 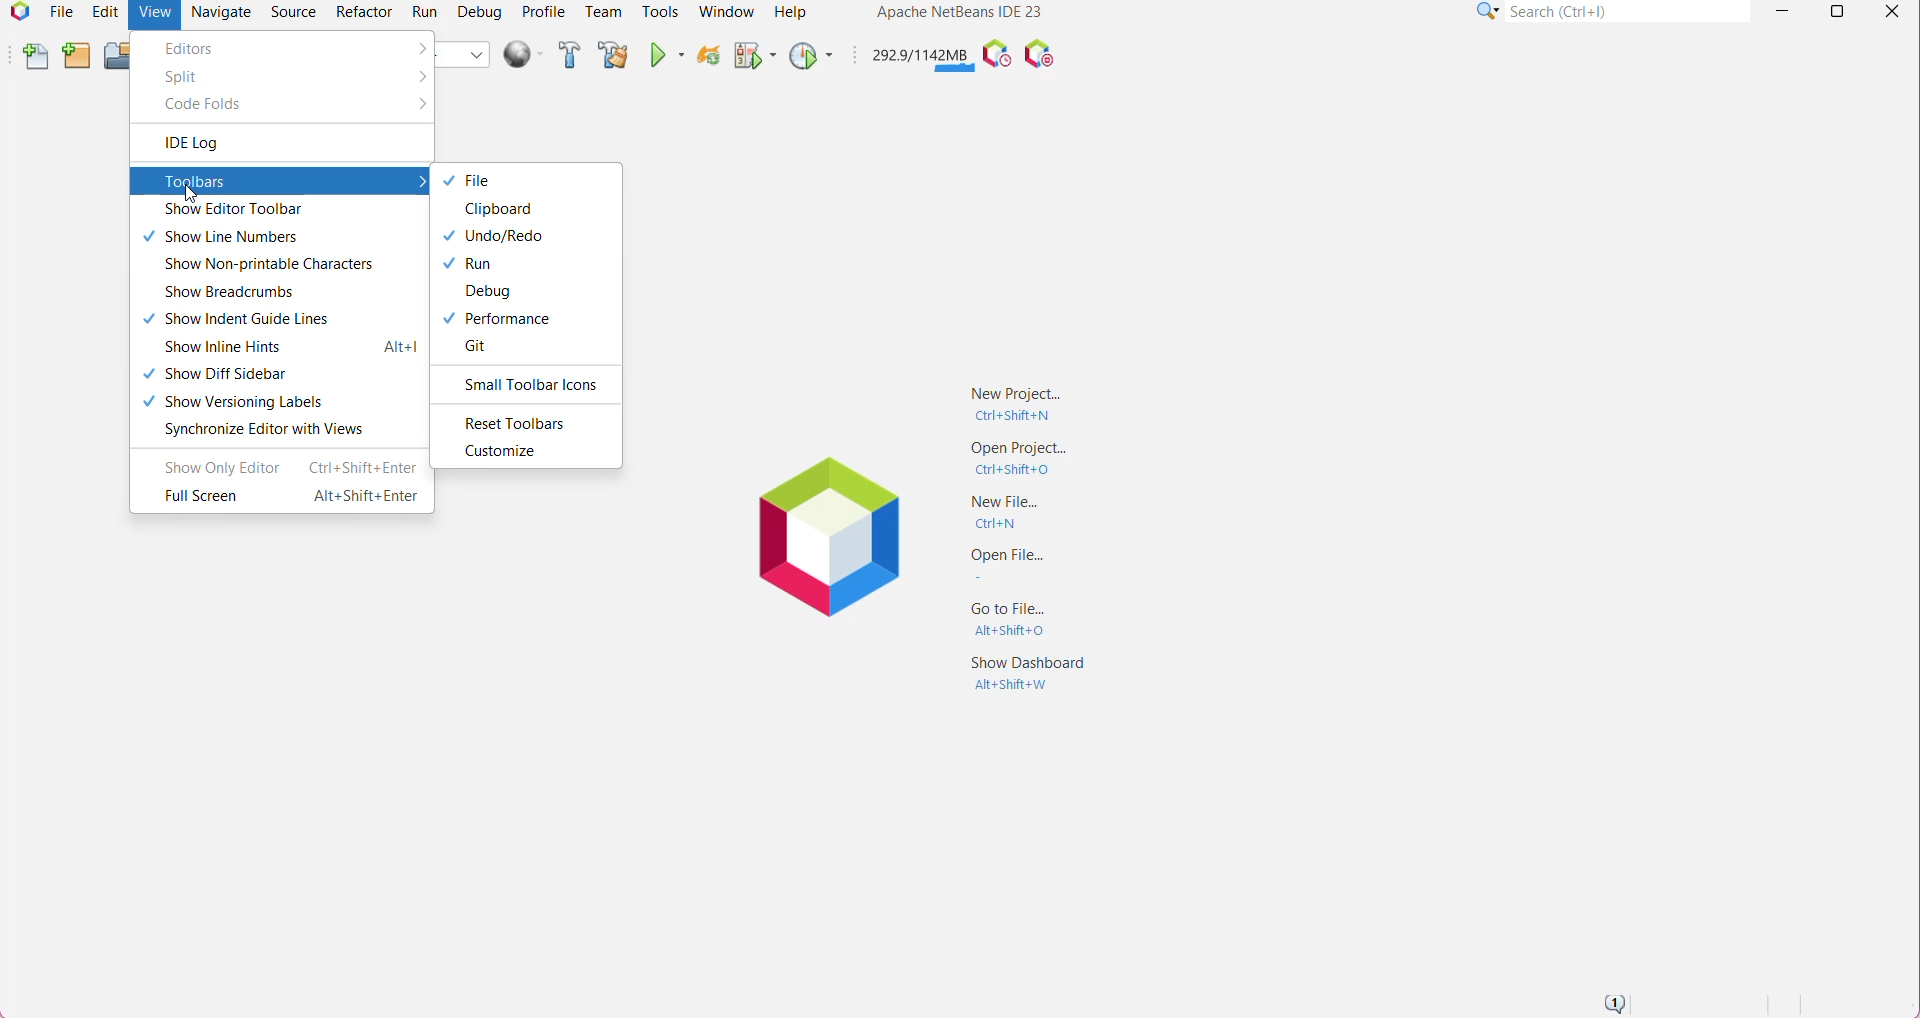 I want to click on Customize, so click(x=498, y=452).